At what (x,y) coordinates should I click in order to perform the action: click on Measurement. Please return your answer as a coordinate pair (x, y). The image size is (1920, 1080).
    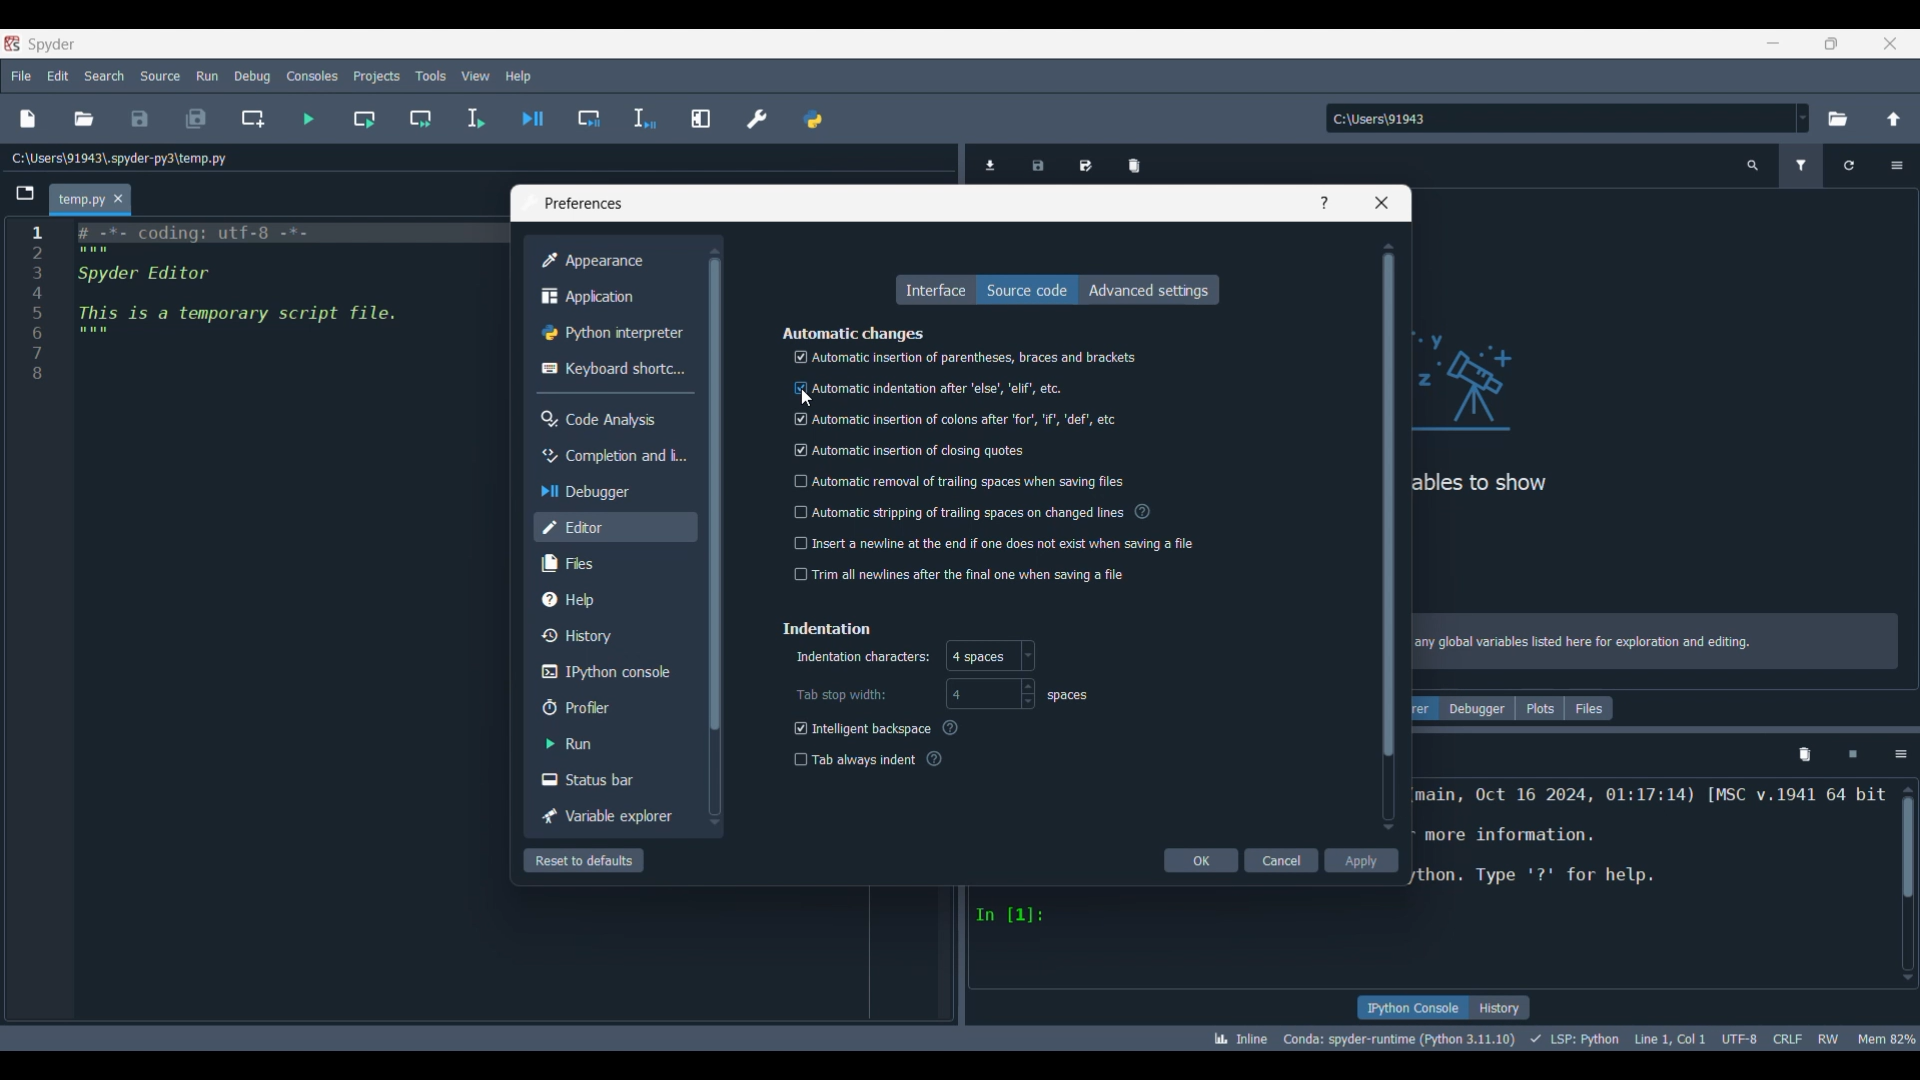
    Looking at the image, I should click on (1068, 696).